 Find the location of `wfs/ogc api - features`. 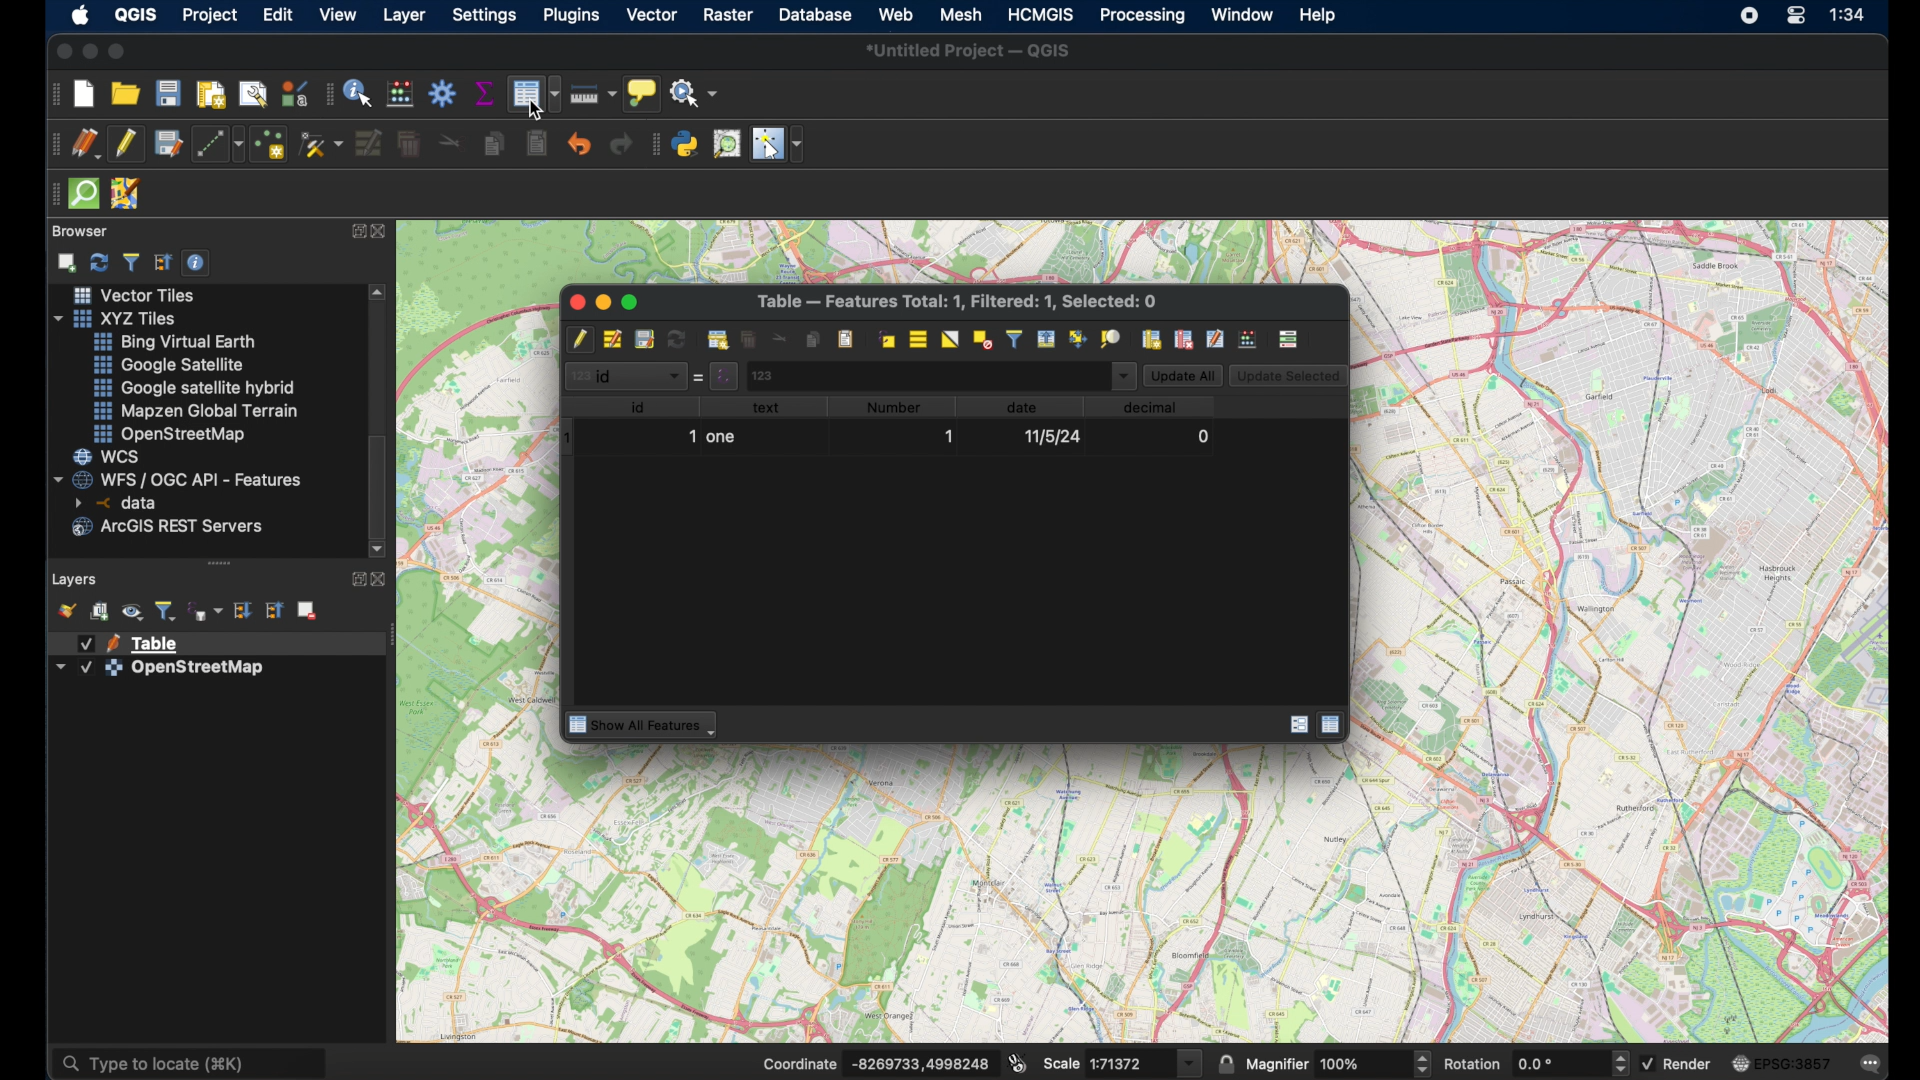

wfs/ogc api - features is located at coordinates (181, 479).